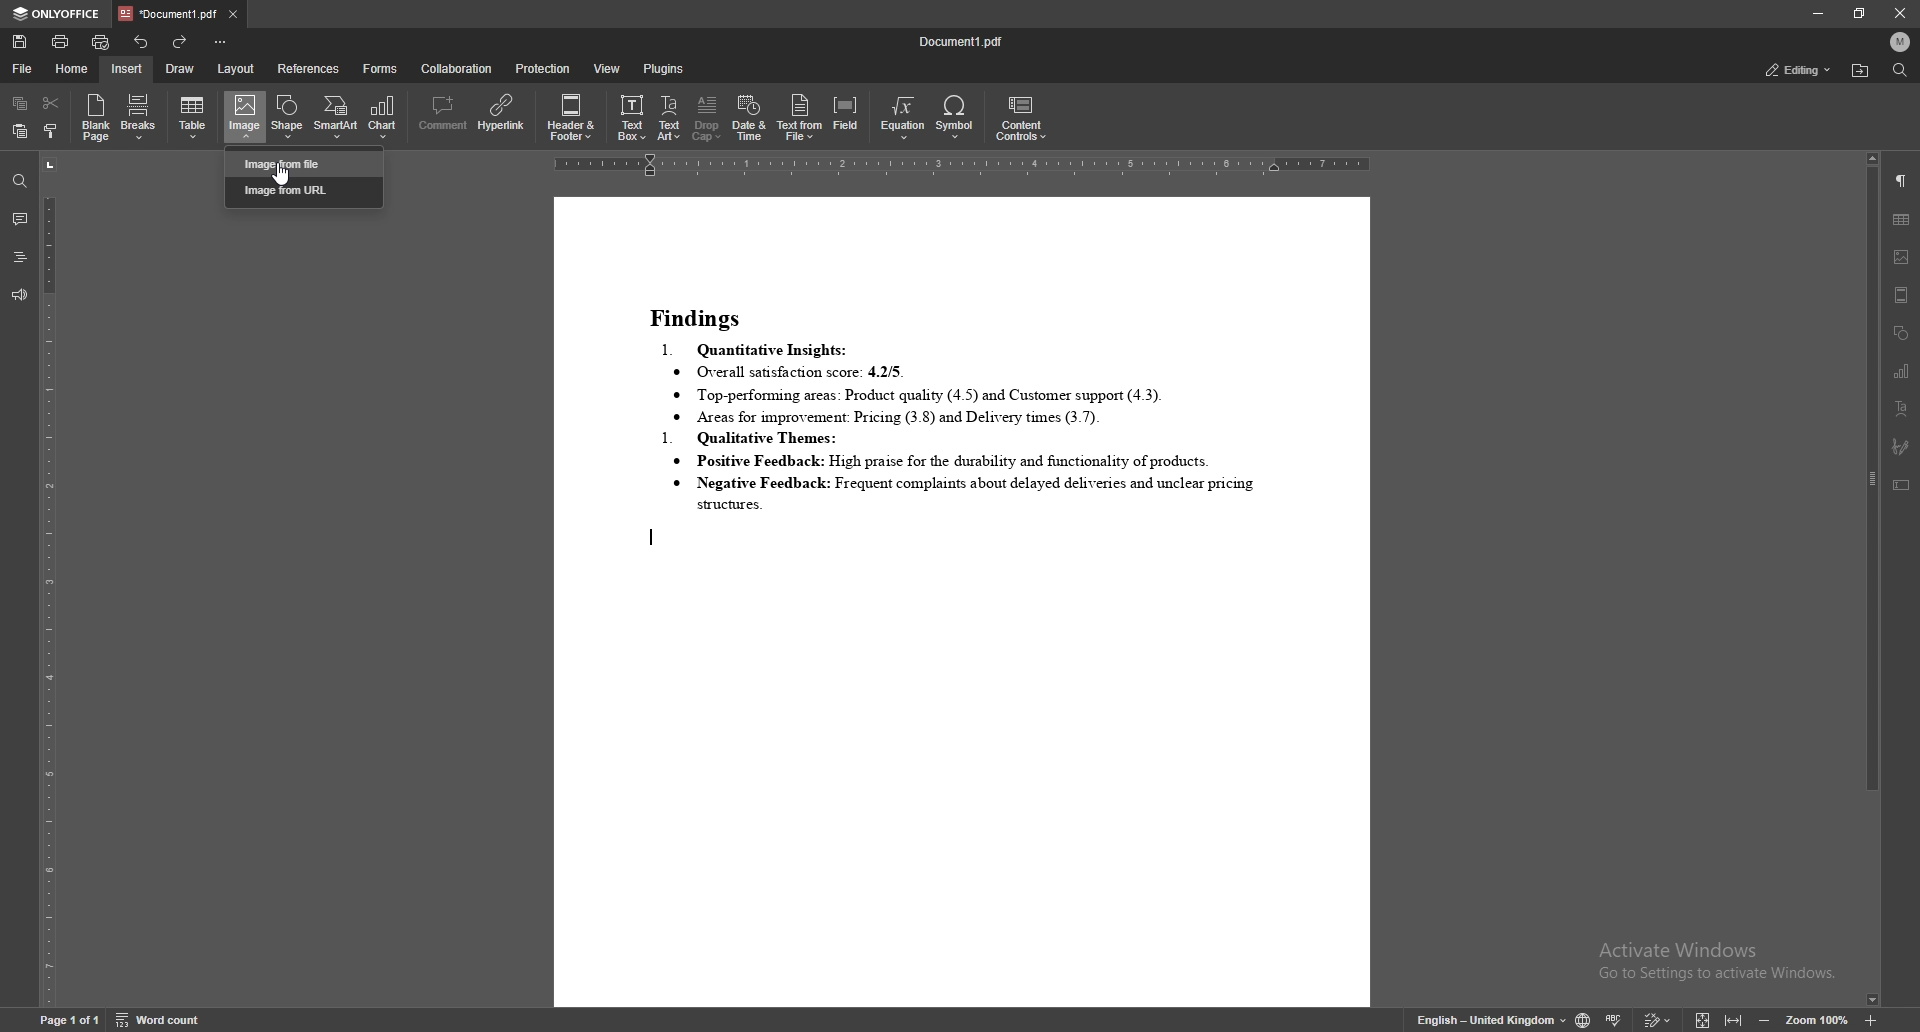 This screenshot has width=1920, height=1032. What do you see at coordinates (23, 68) in the screenshot?
I see `file` at bounding box center [23, 68].